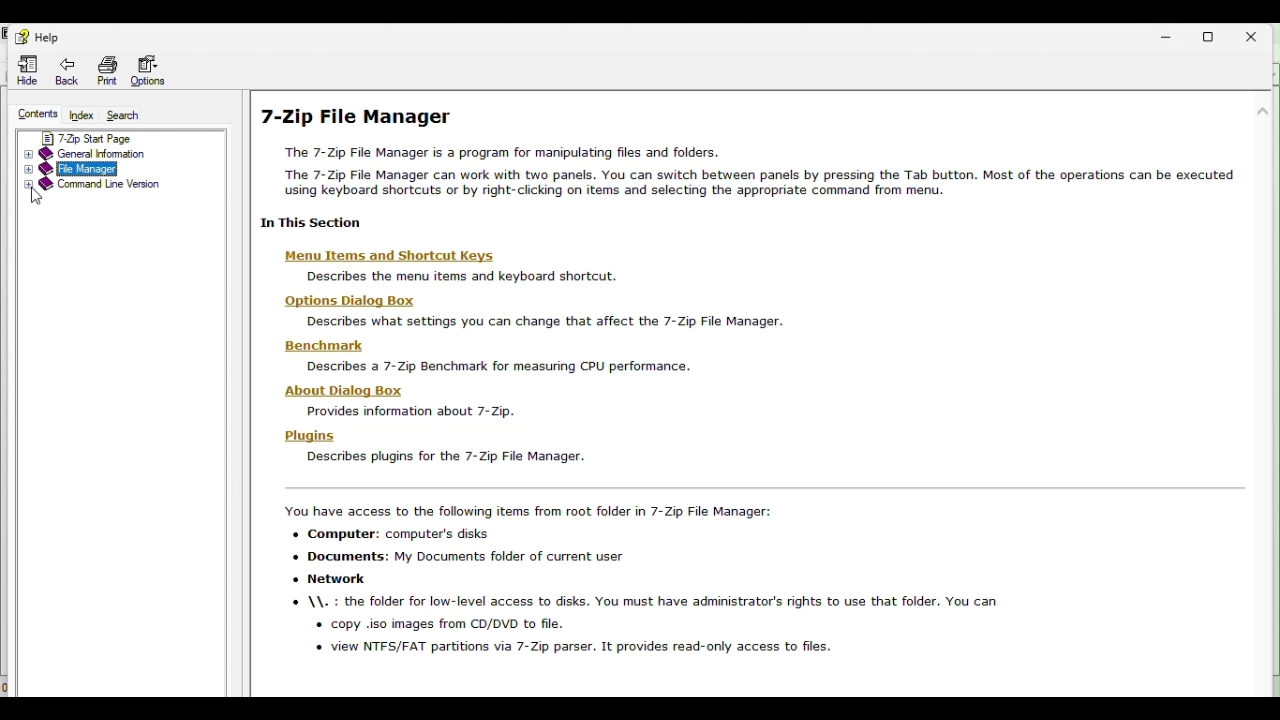  Describe the element at coordinates (637, 580) in the screenshot. I see `You have access to the following items from root folder in 7-Zip File Manager:
+ Computer: computer's disks
«+ Documents: My Documents folder of current user
+ Network
© \\. : the folder for low-level access to disks. You must have administrator's rights to use that folder. You can
« copy iso images from CD/DVD to file.
o view NTFS/FAT partitions via 7-Zip parser. It provides read-only access to files.` at that location.